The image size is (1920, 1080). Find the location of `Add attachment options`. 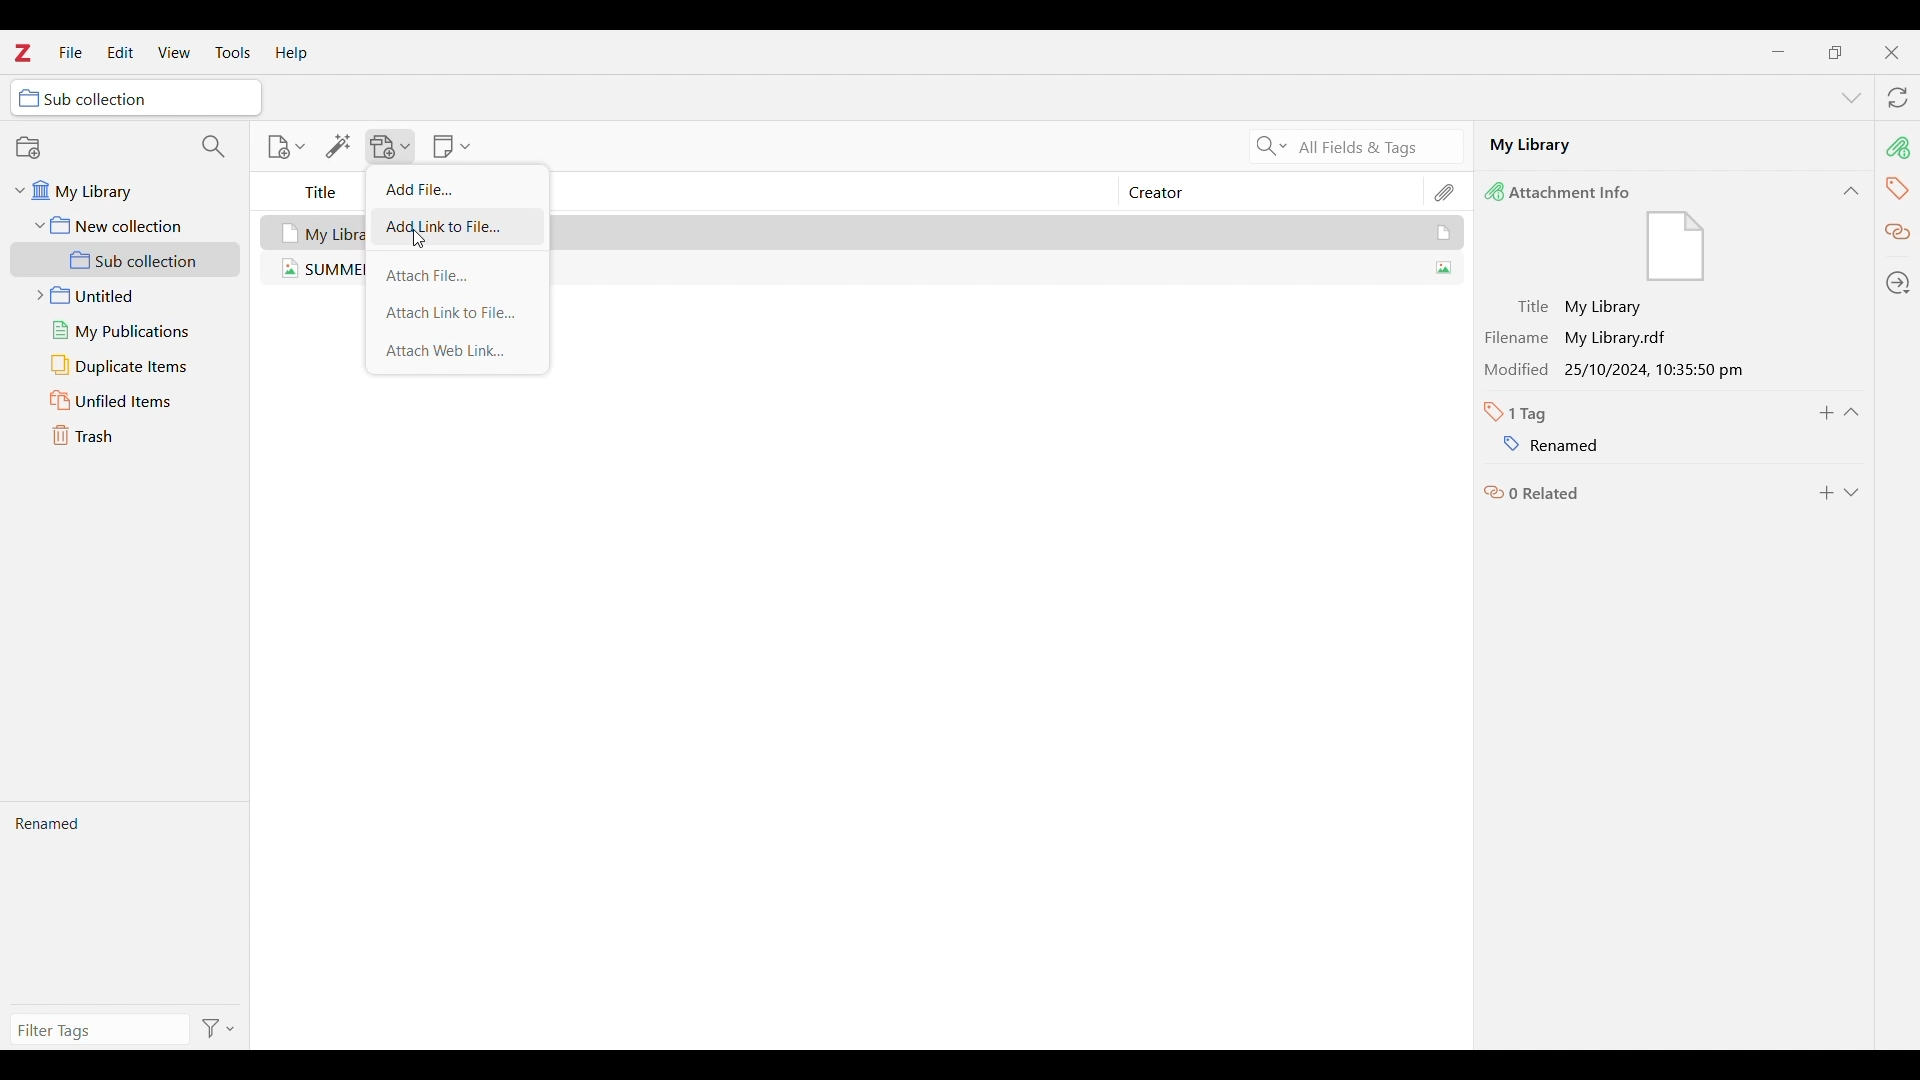

Add attachment options is located at coordinates (391, 147).